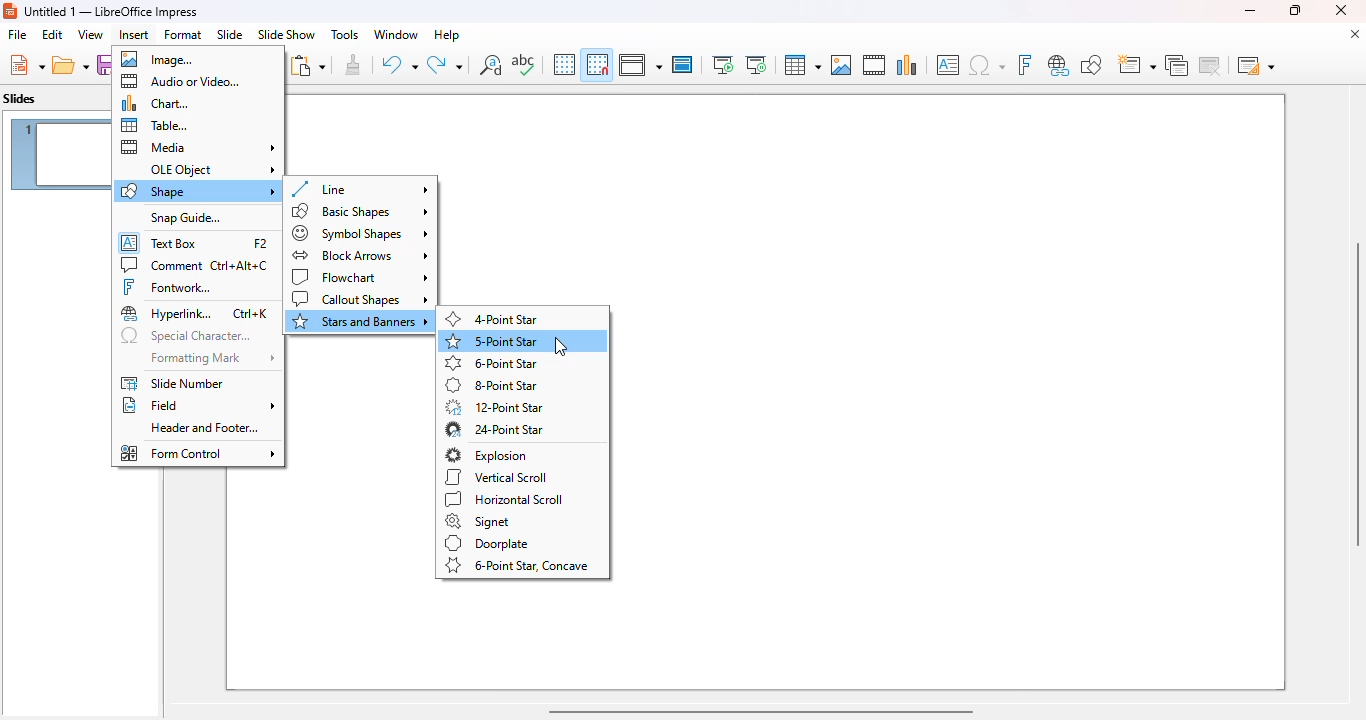  Describe the element at coordinates (841, 65) in the screenshot. I see `insert image` at that location.